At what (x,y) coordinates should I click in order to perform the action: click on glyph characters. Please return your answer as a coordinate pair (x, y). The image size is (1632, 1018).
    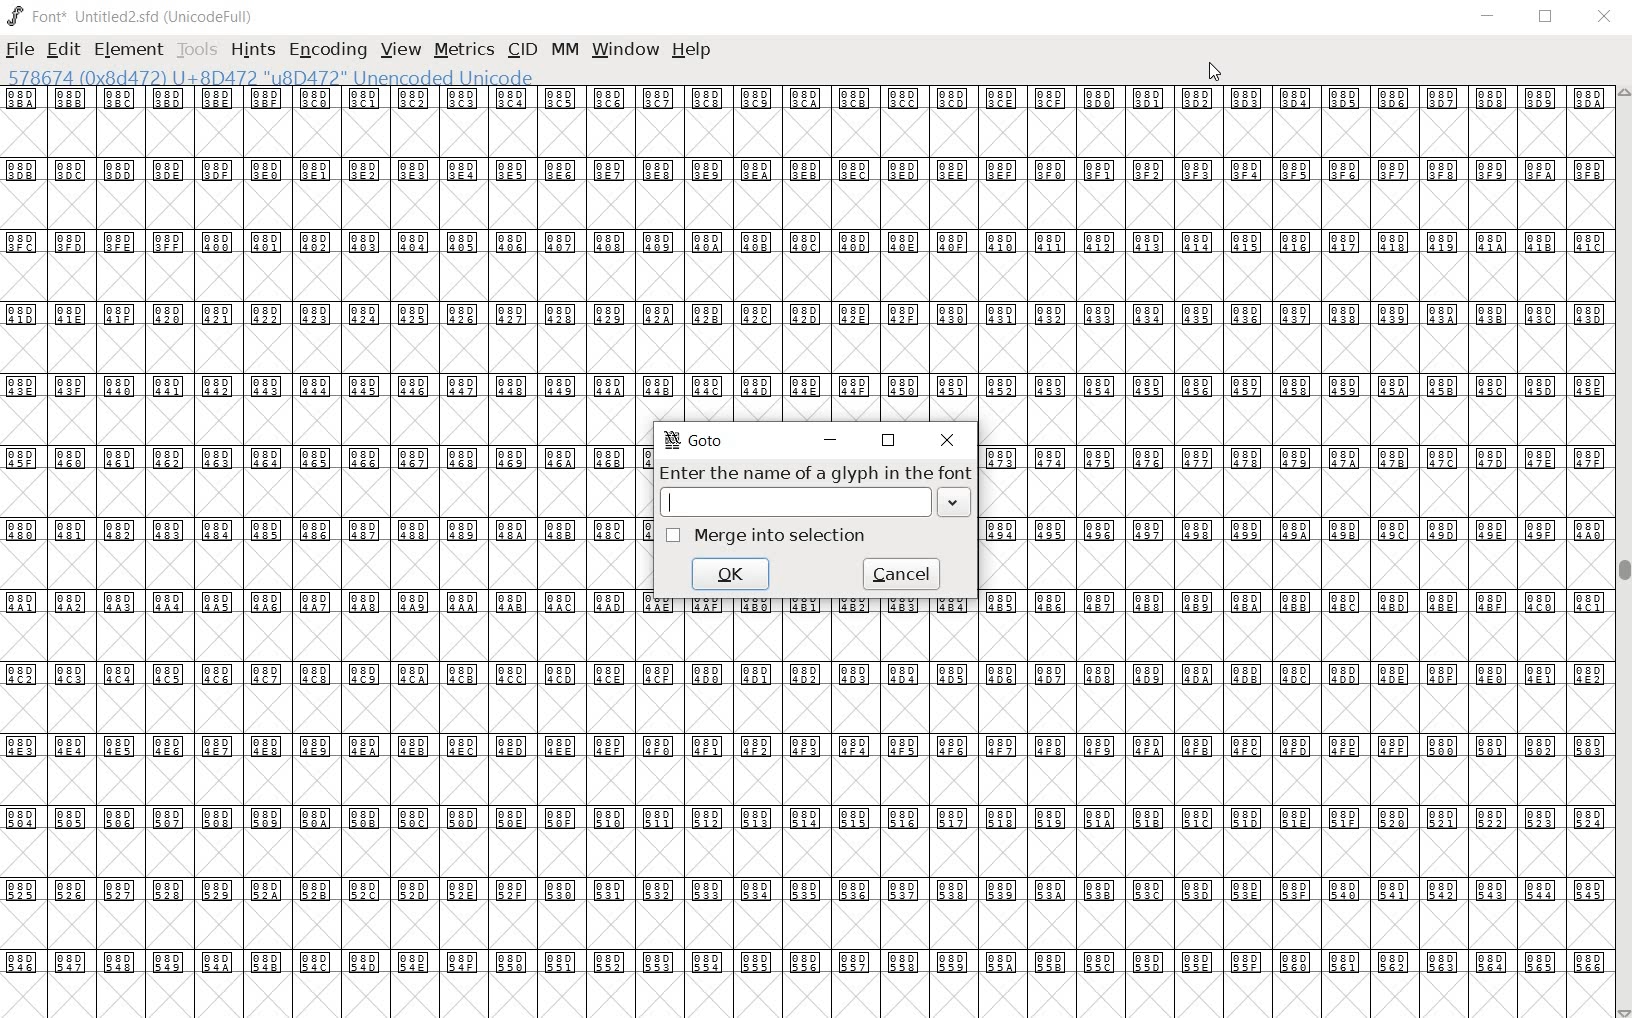
    Looking at the image, I should click on (317, 553).